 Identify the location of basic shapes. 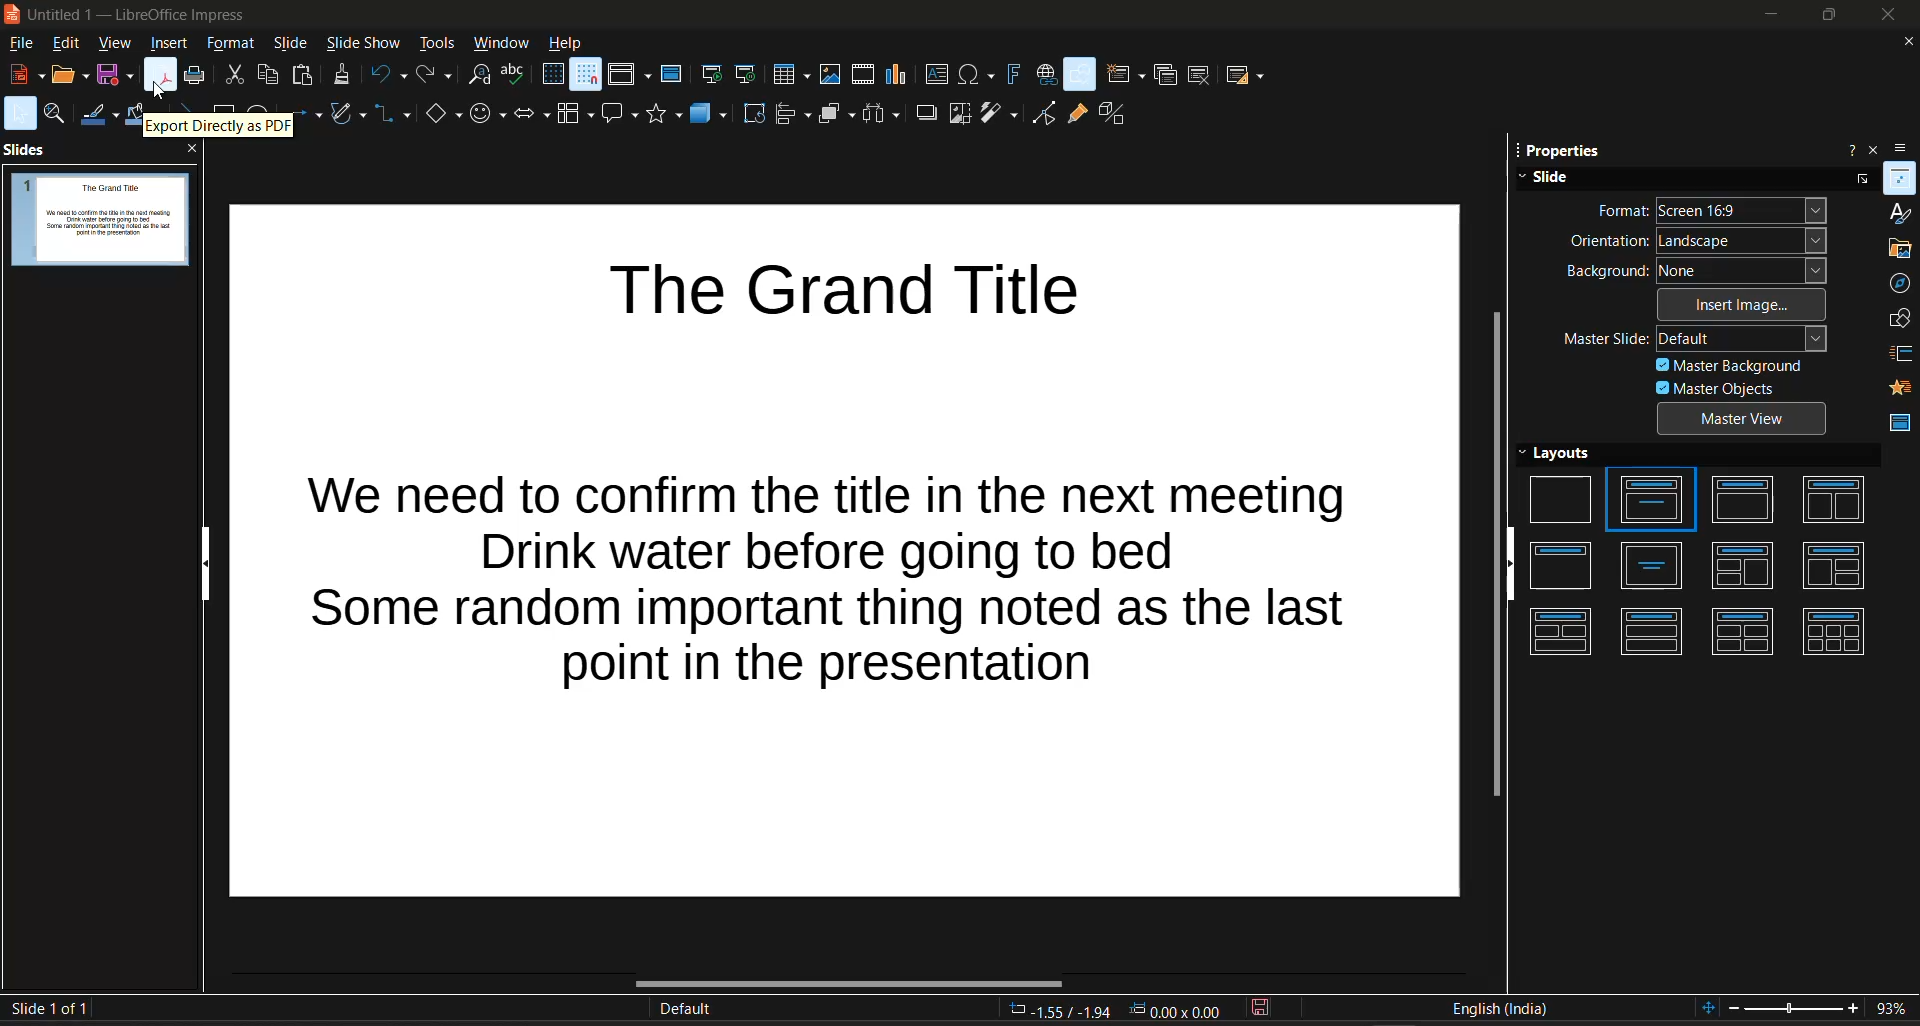
(443, 115).